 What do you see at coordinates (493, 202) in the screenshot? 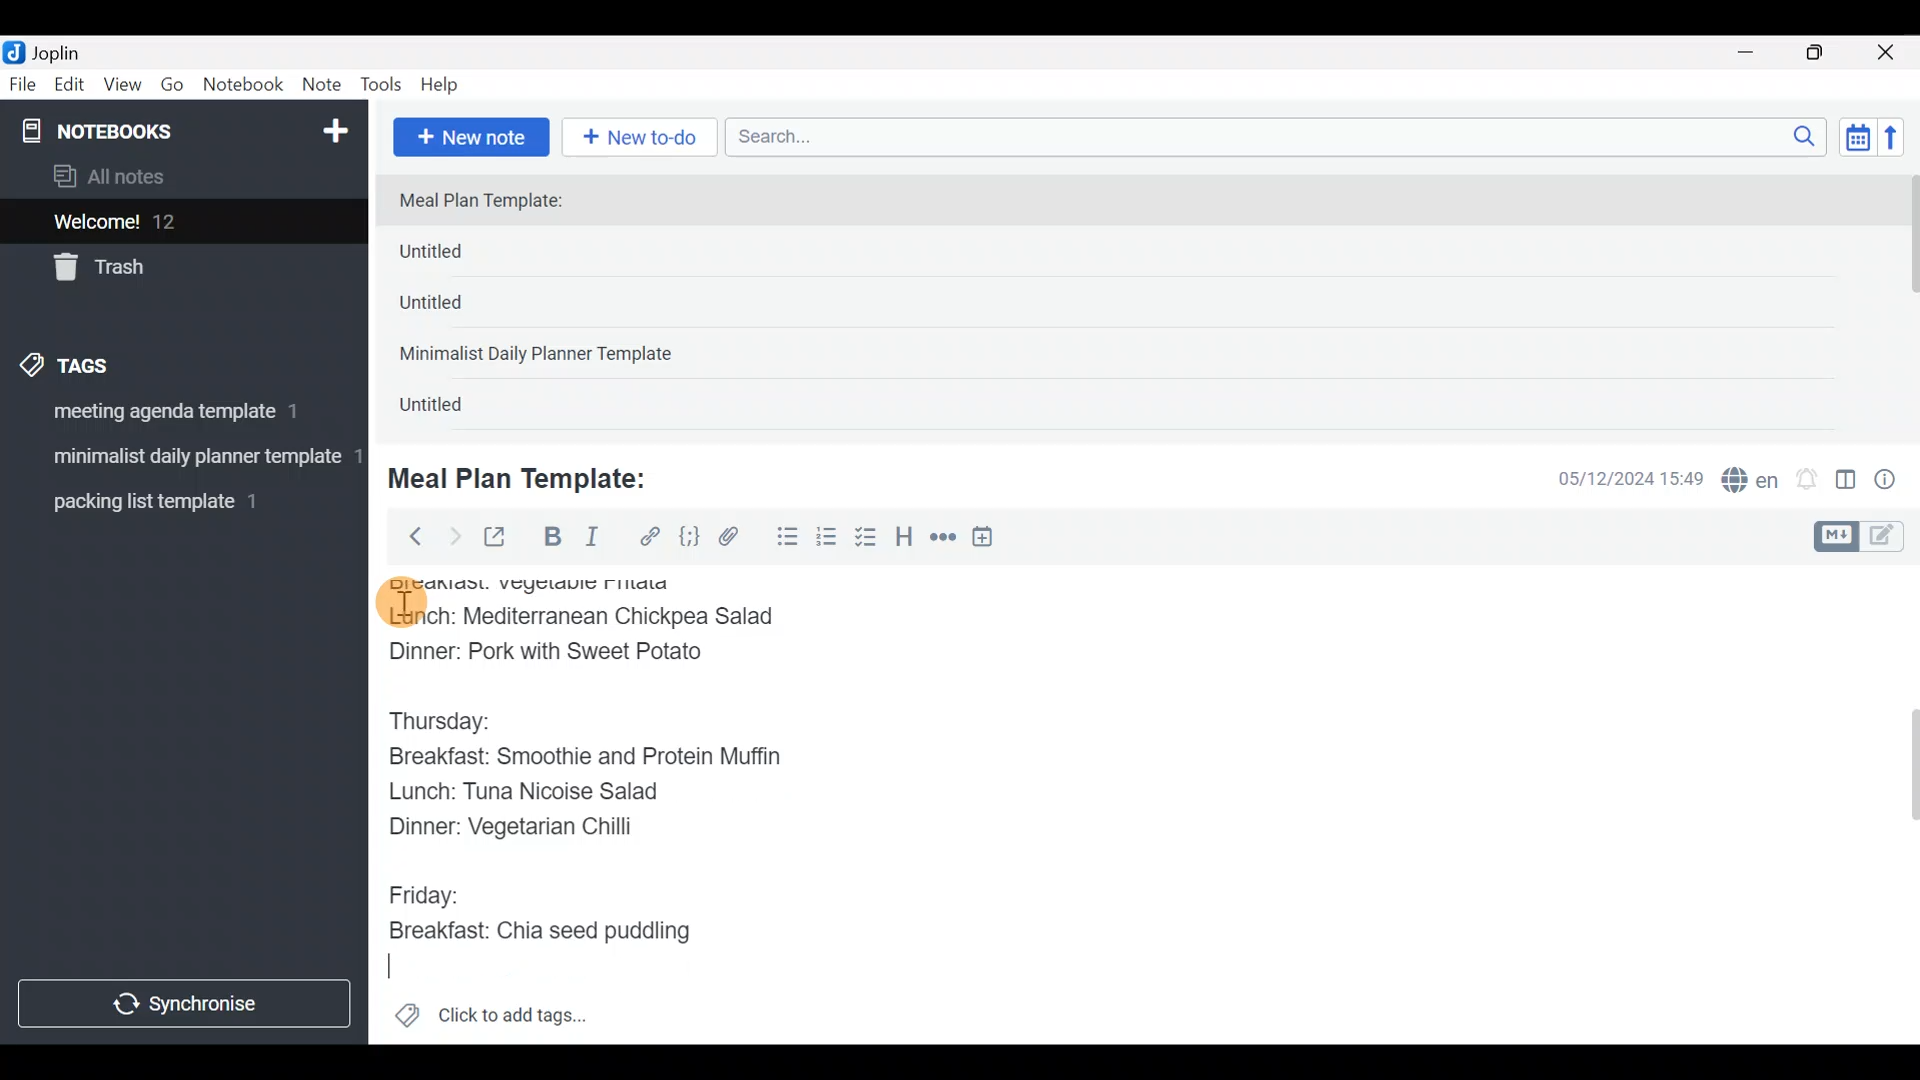
I see `Meal Plan Template:` at bounding box center [493, 202].